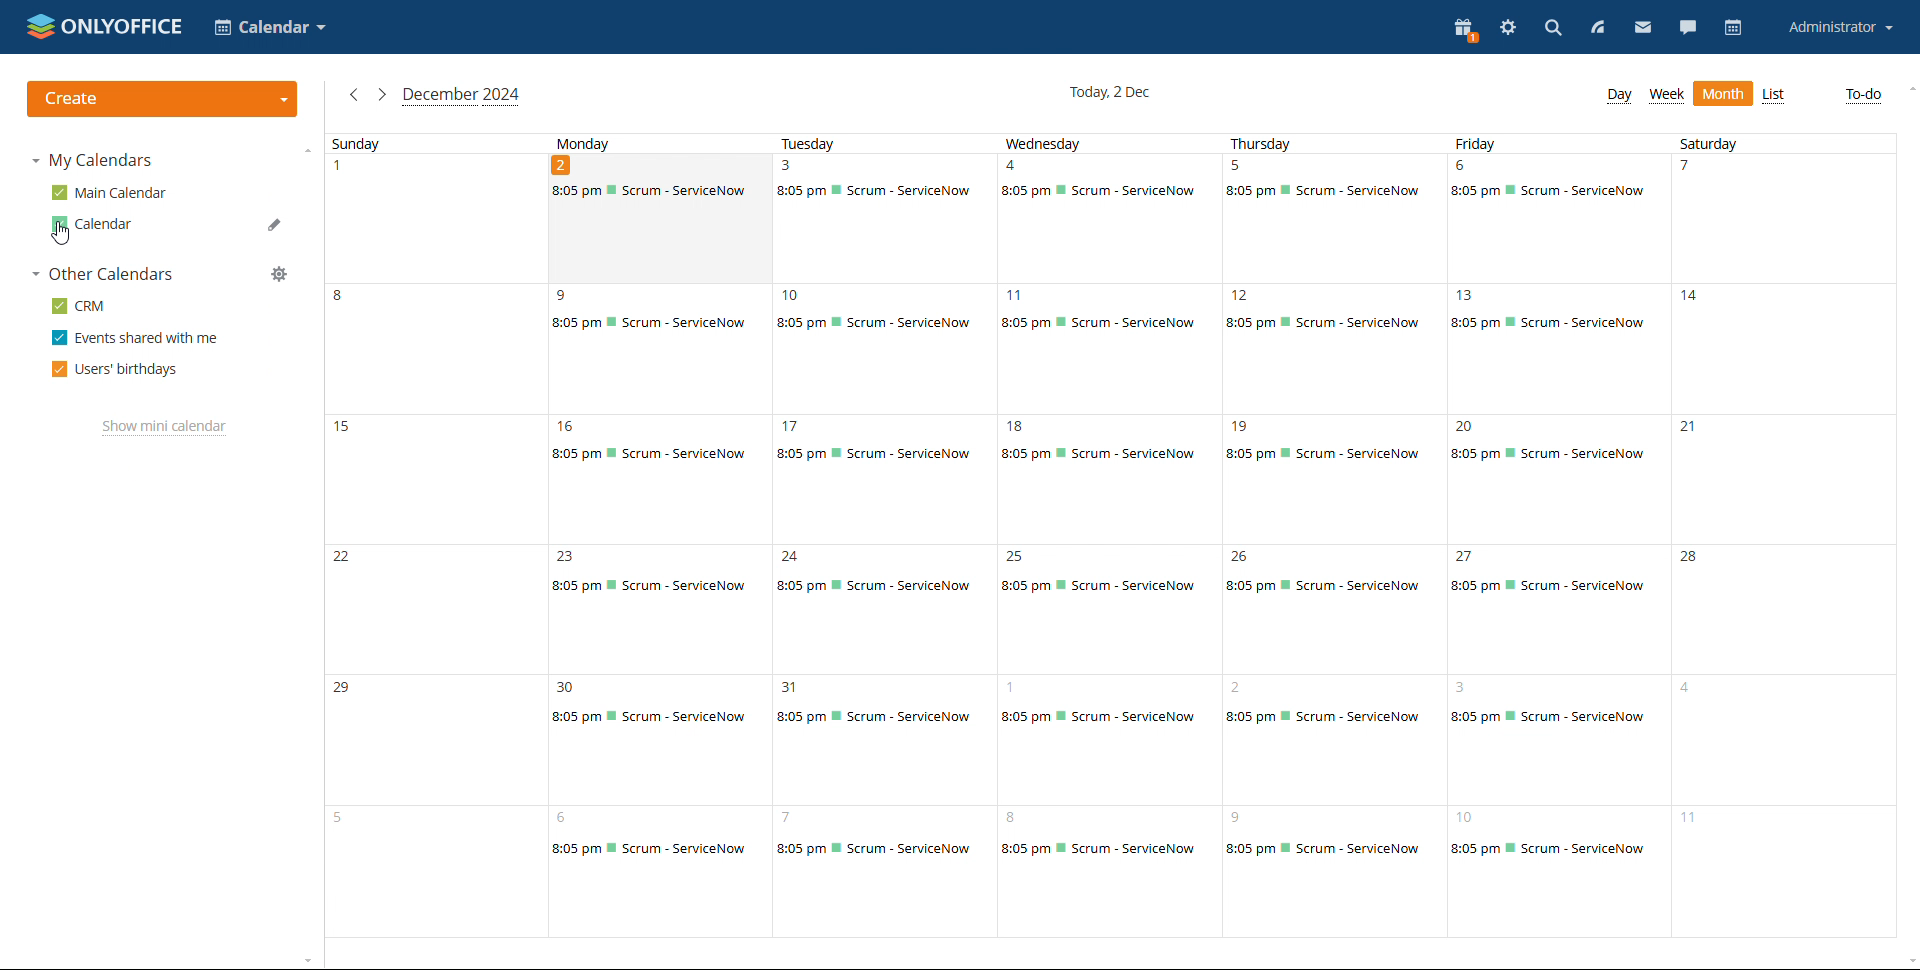 This screenshot has width=1920, height=970. I want to click on month view, so click(1722, 94).